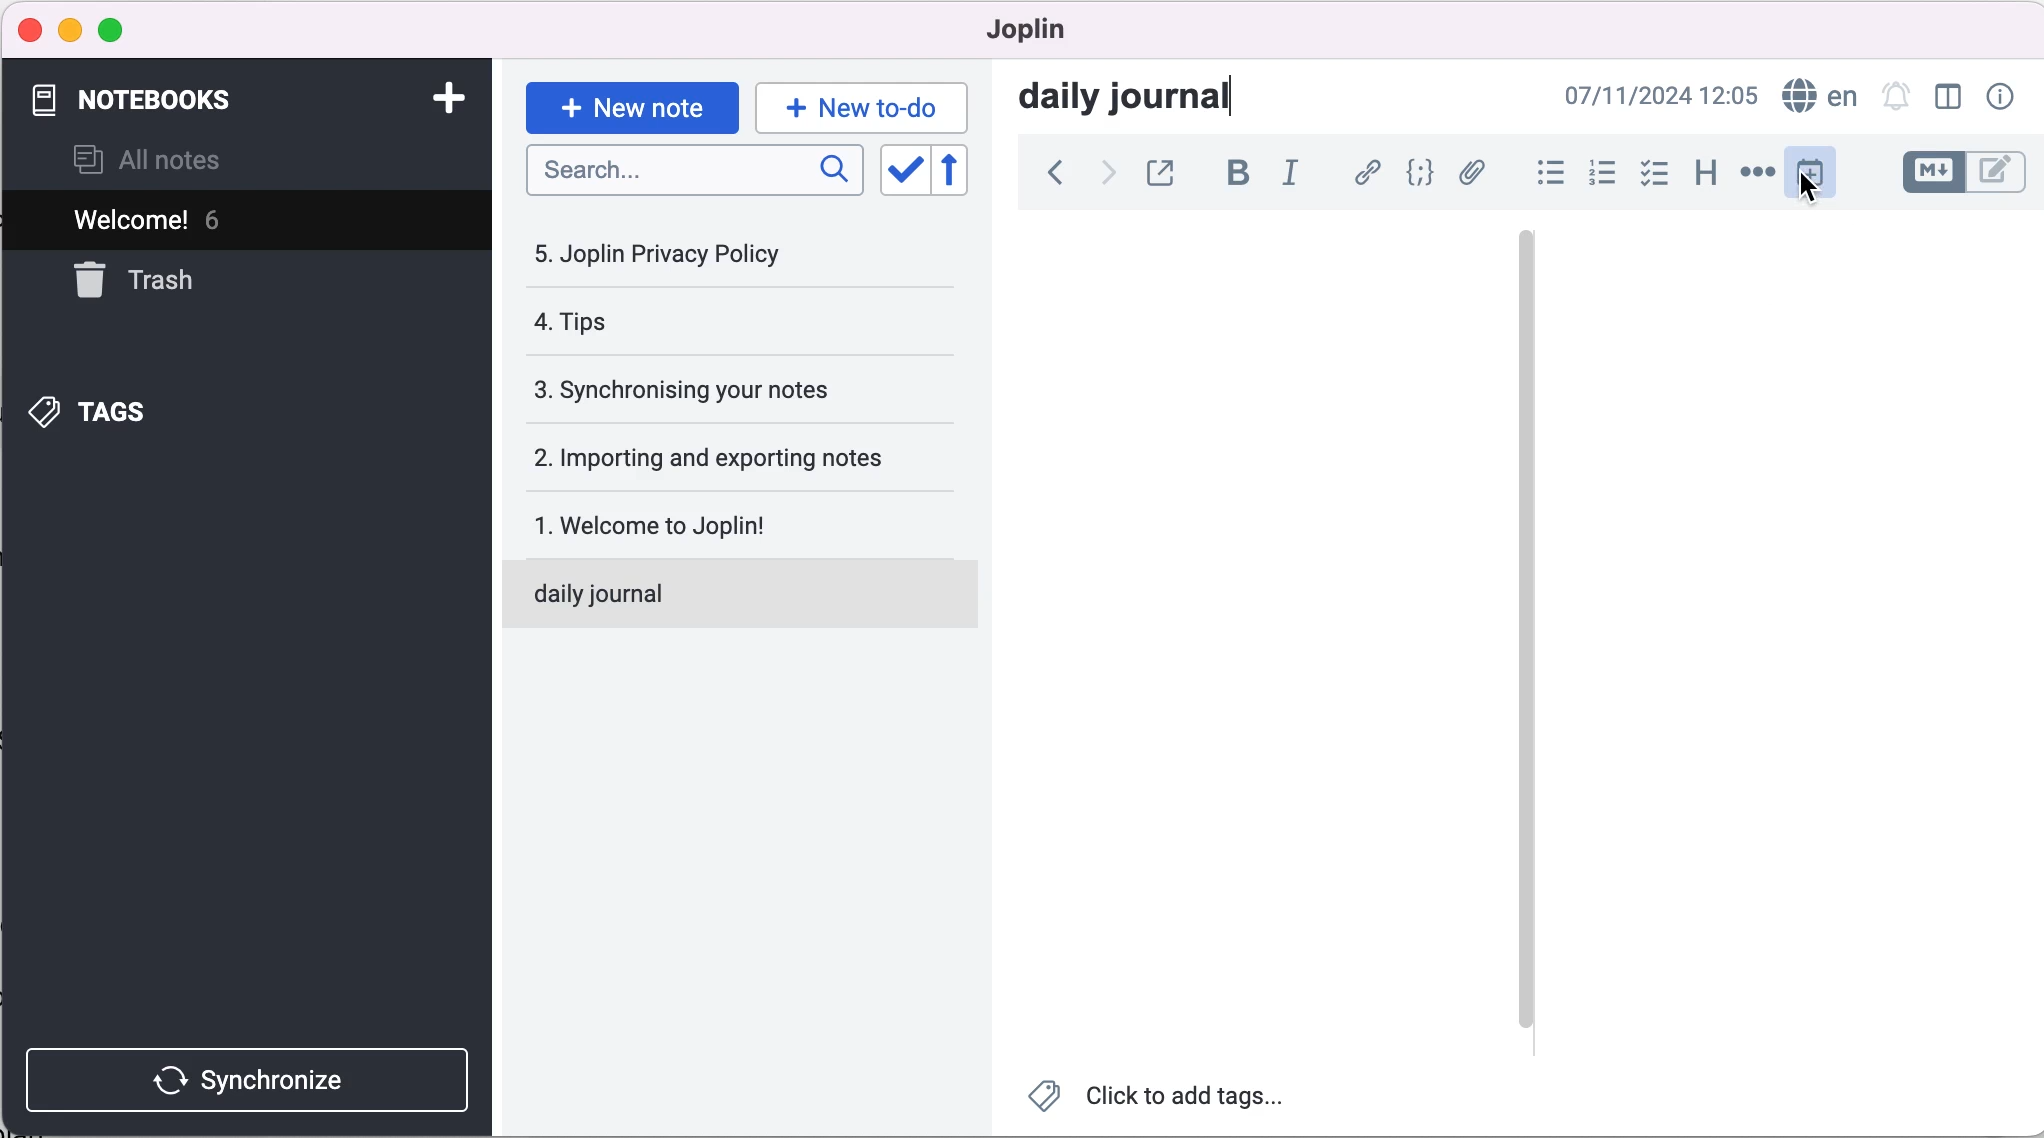  I want to click on bold, so click(1234, 174).